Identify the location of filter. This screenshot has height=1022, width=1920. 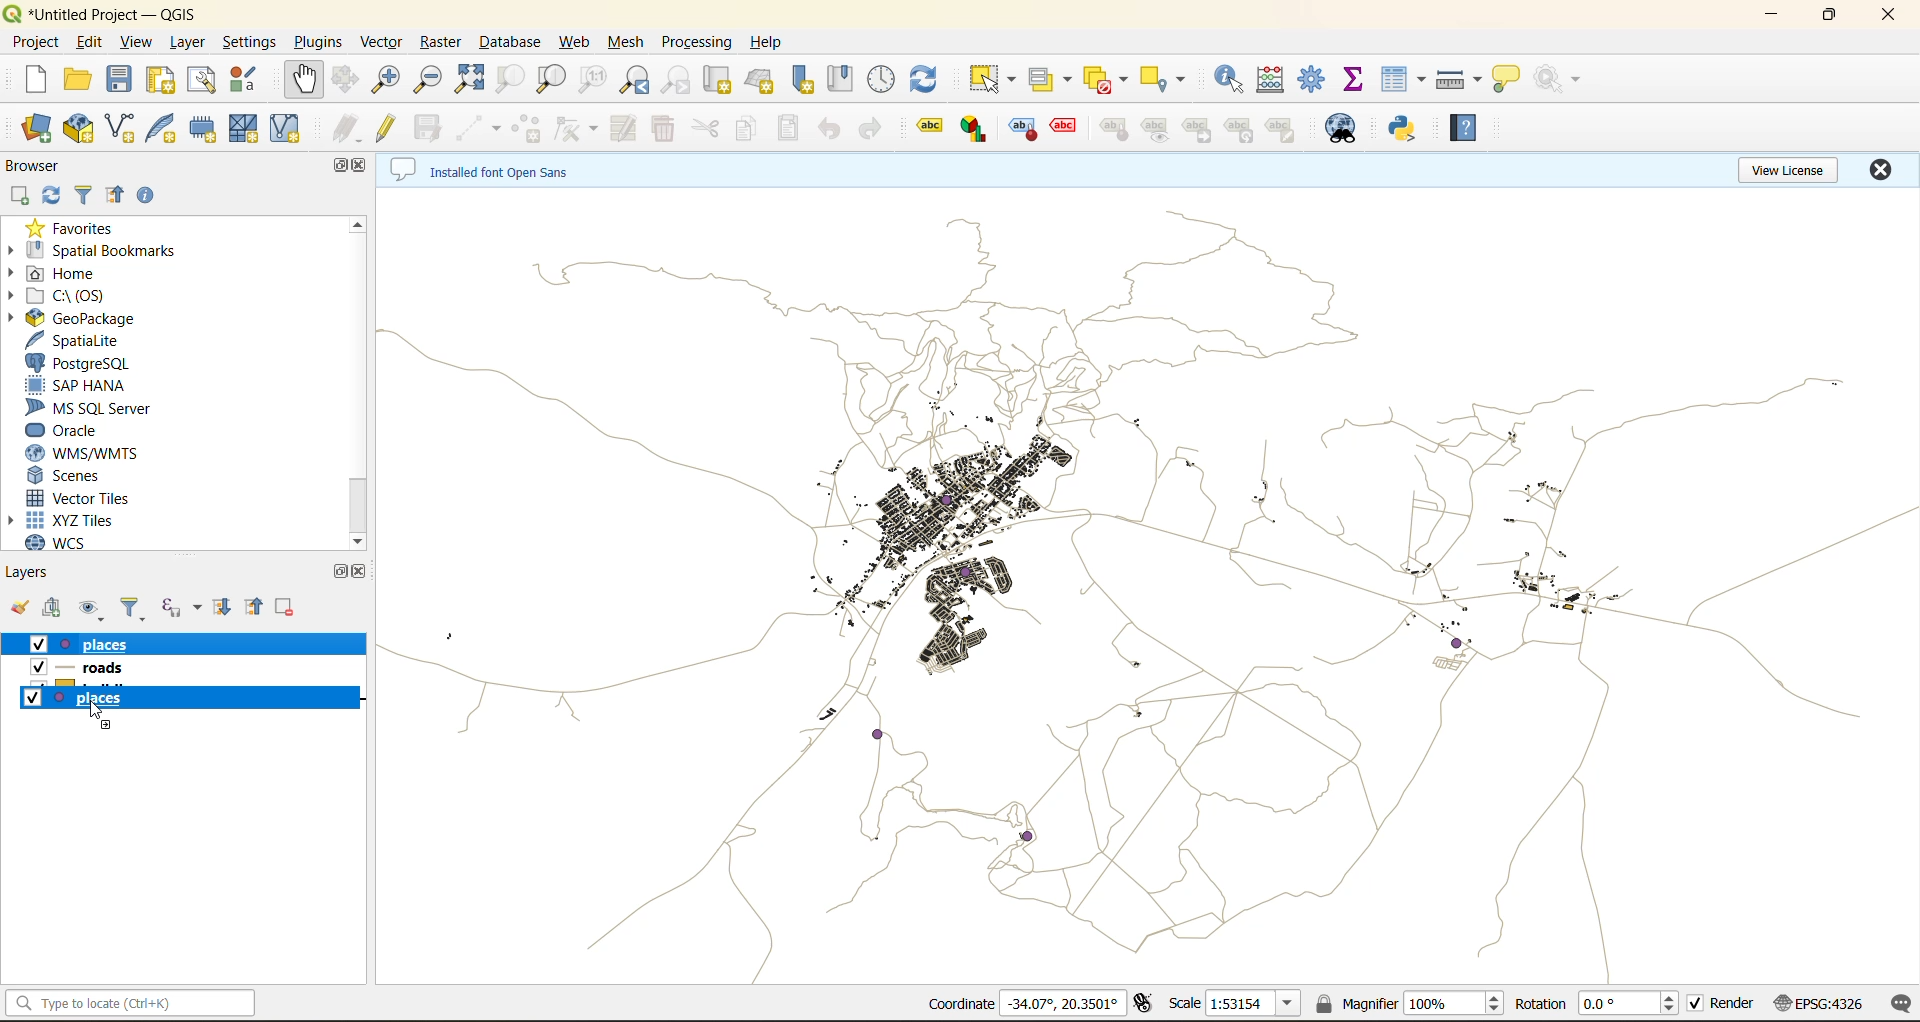
(78, 197).